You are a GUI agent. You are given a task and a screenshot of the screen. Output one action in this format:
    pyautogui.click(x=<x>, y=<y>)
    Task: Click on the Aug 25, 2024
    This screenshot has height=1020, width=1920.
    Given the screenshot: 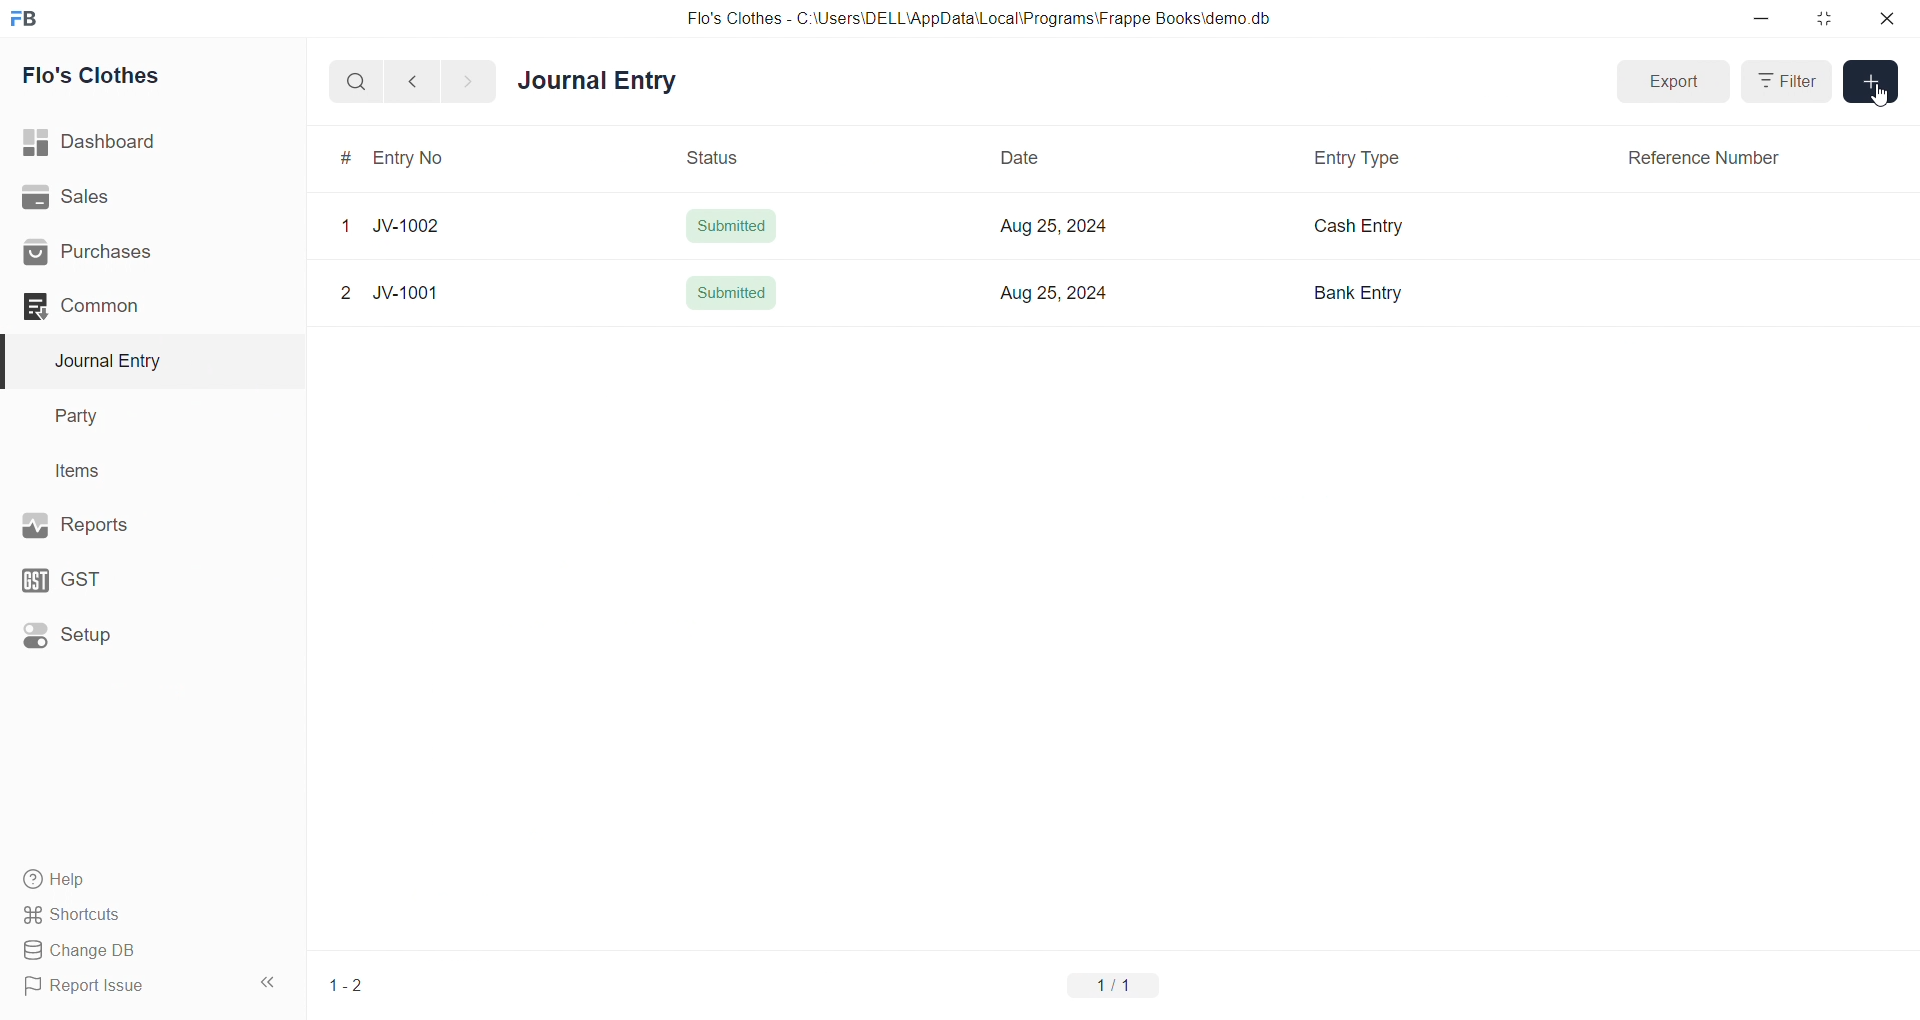 What is the action you would take?
    pyautogui.click(x=1050, y=293)
    